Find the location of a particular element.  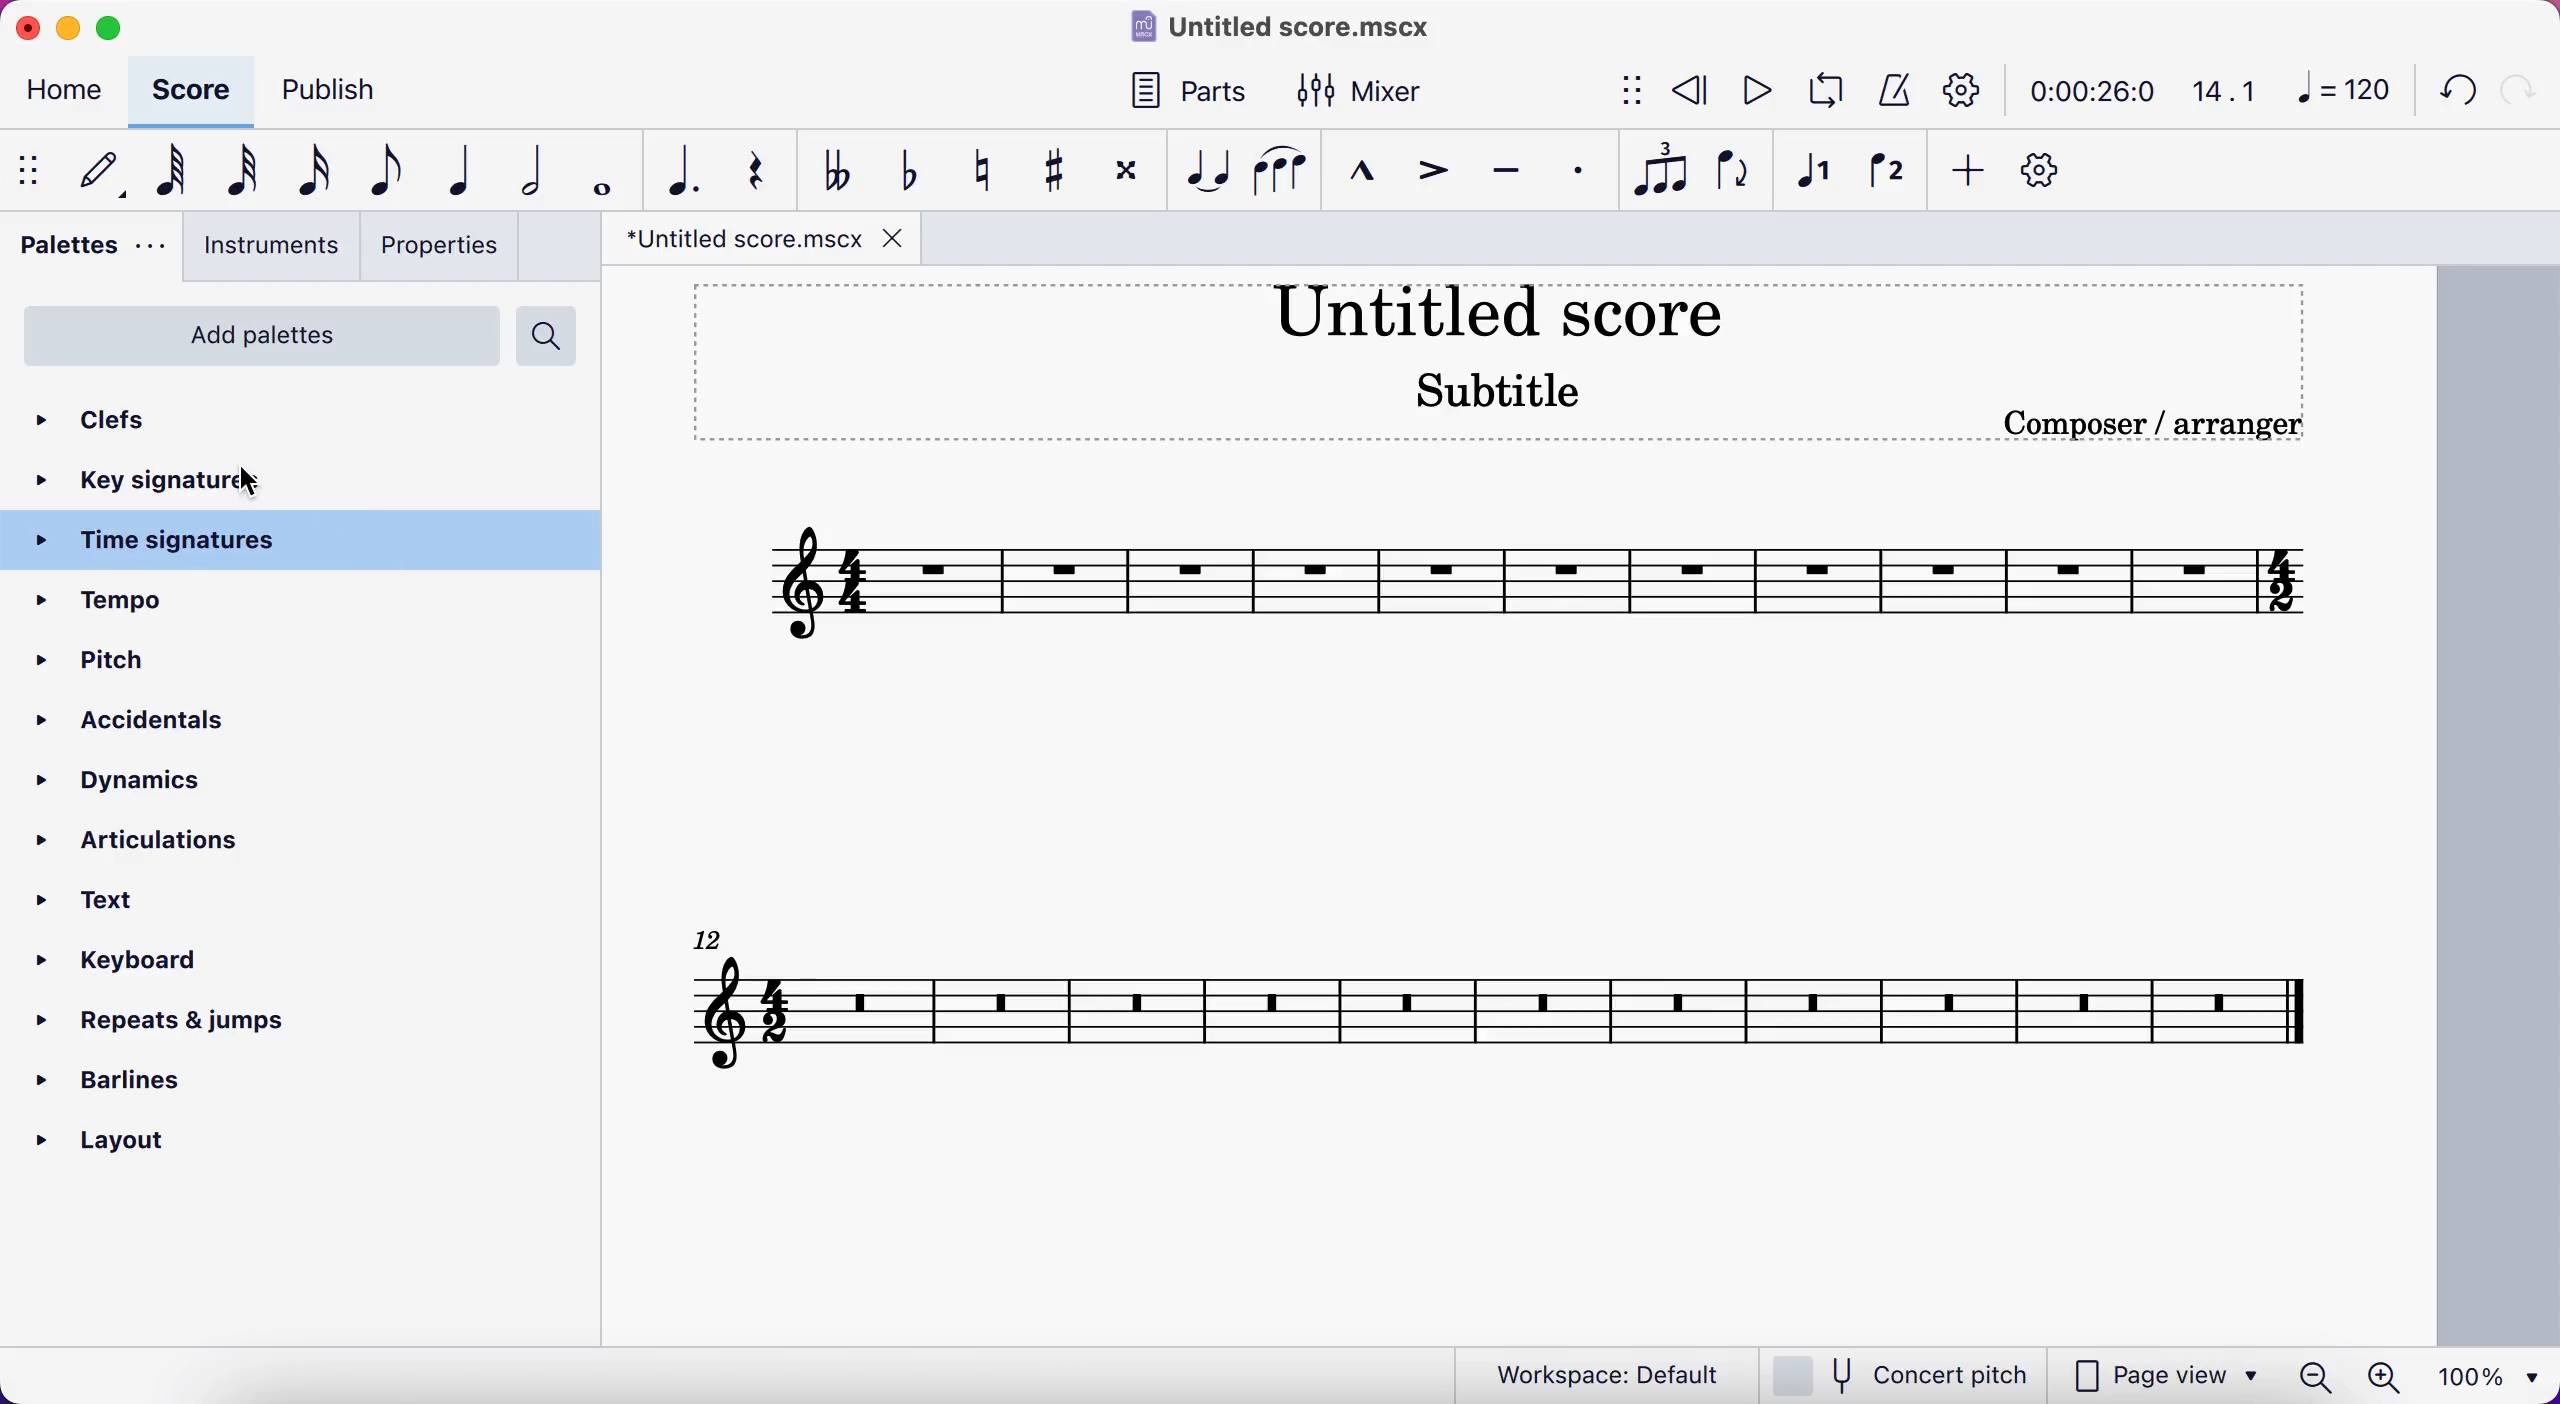

cursor on key signature is located at coordinates (258, 481).